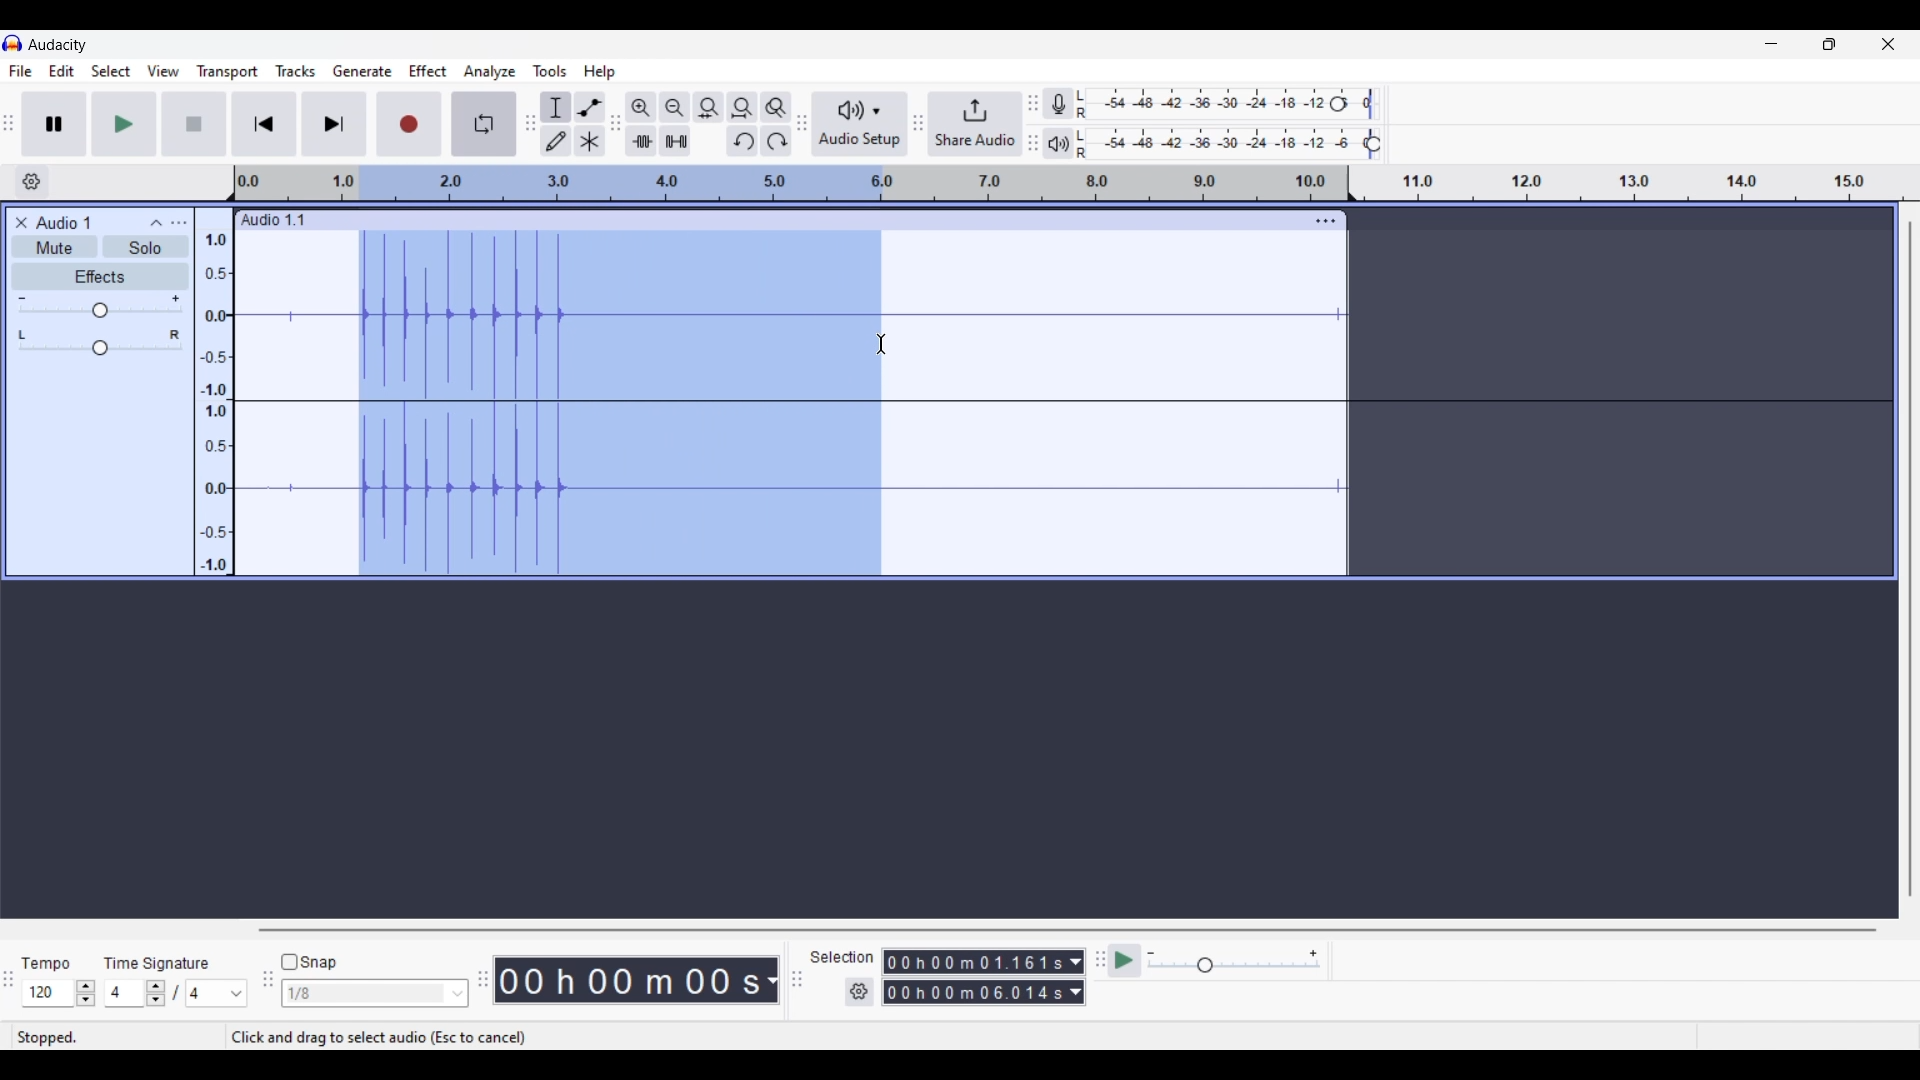 The image size is (1920, 1080). Describe the element at coordinates (164, 72) in the screenshot. I see `View menu` at that location.